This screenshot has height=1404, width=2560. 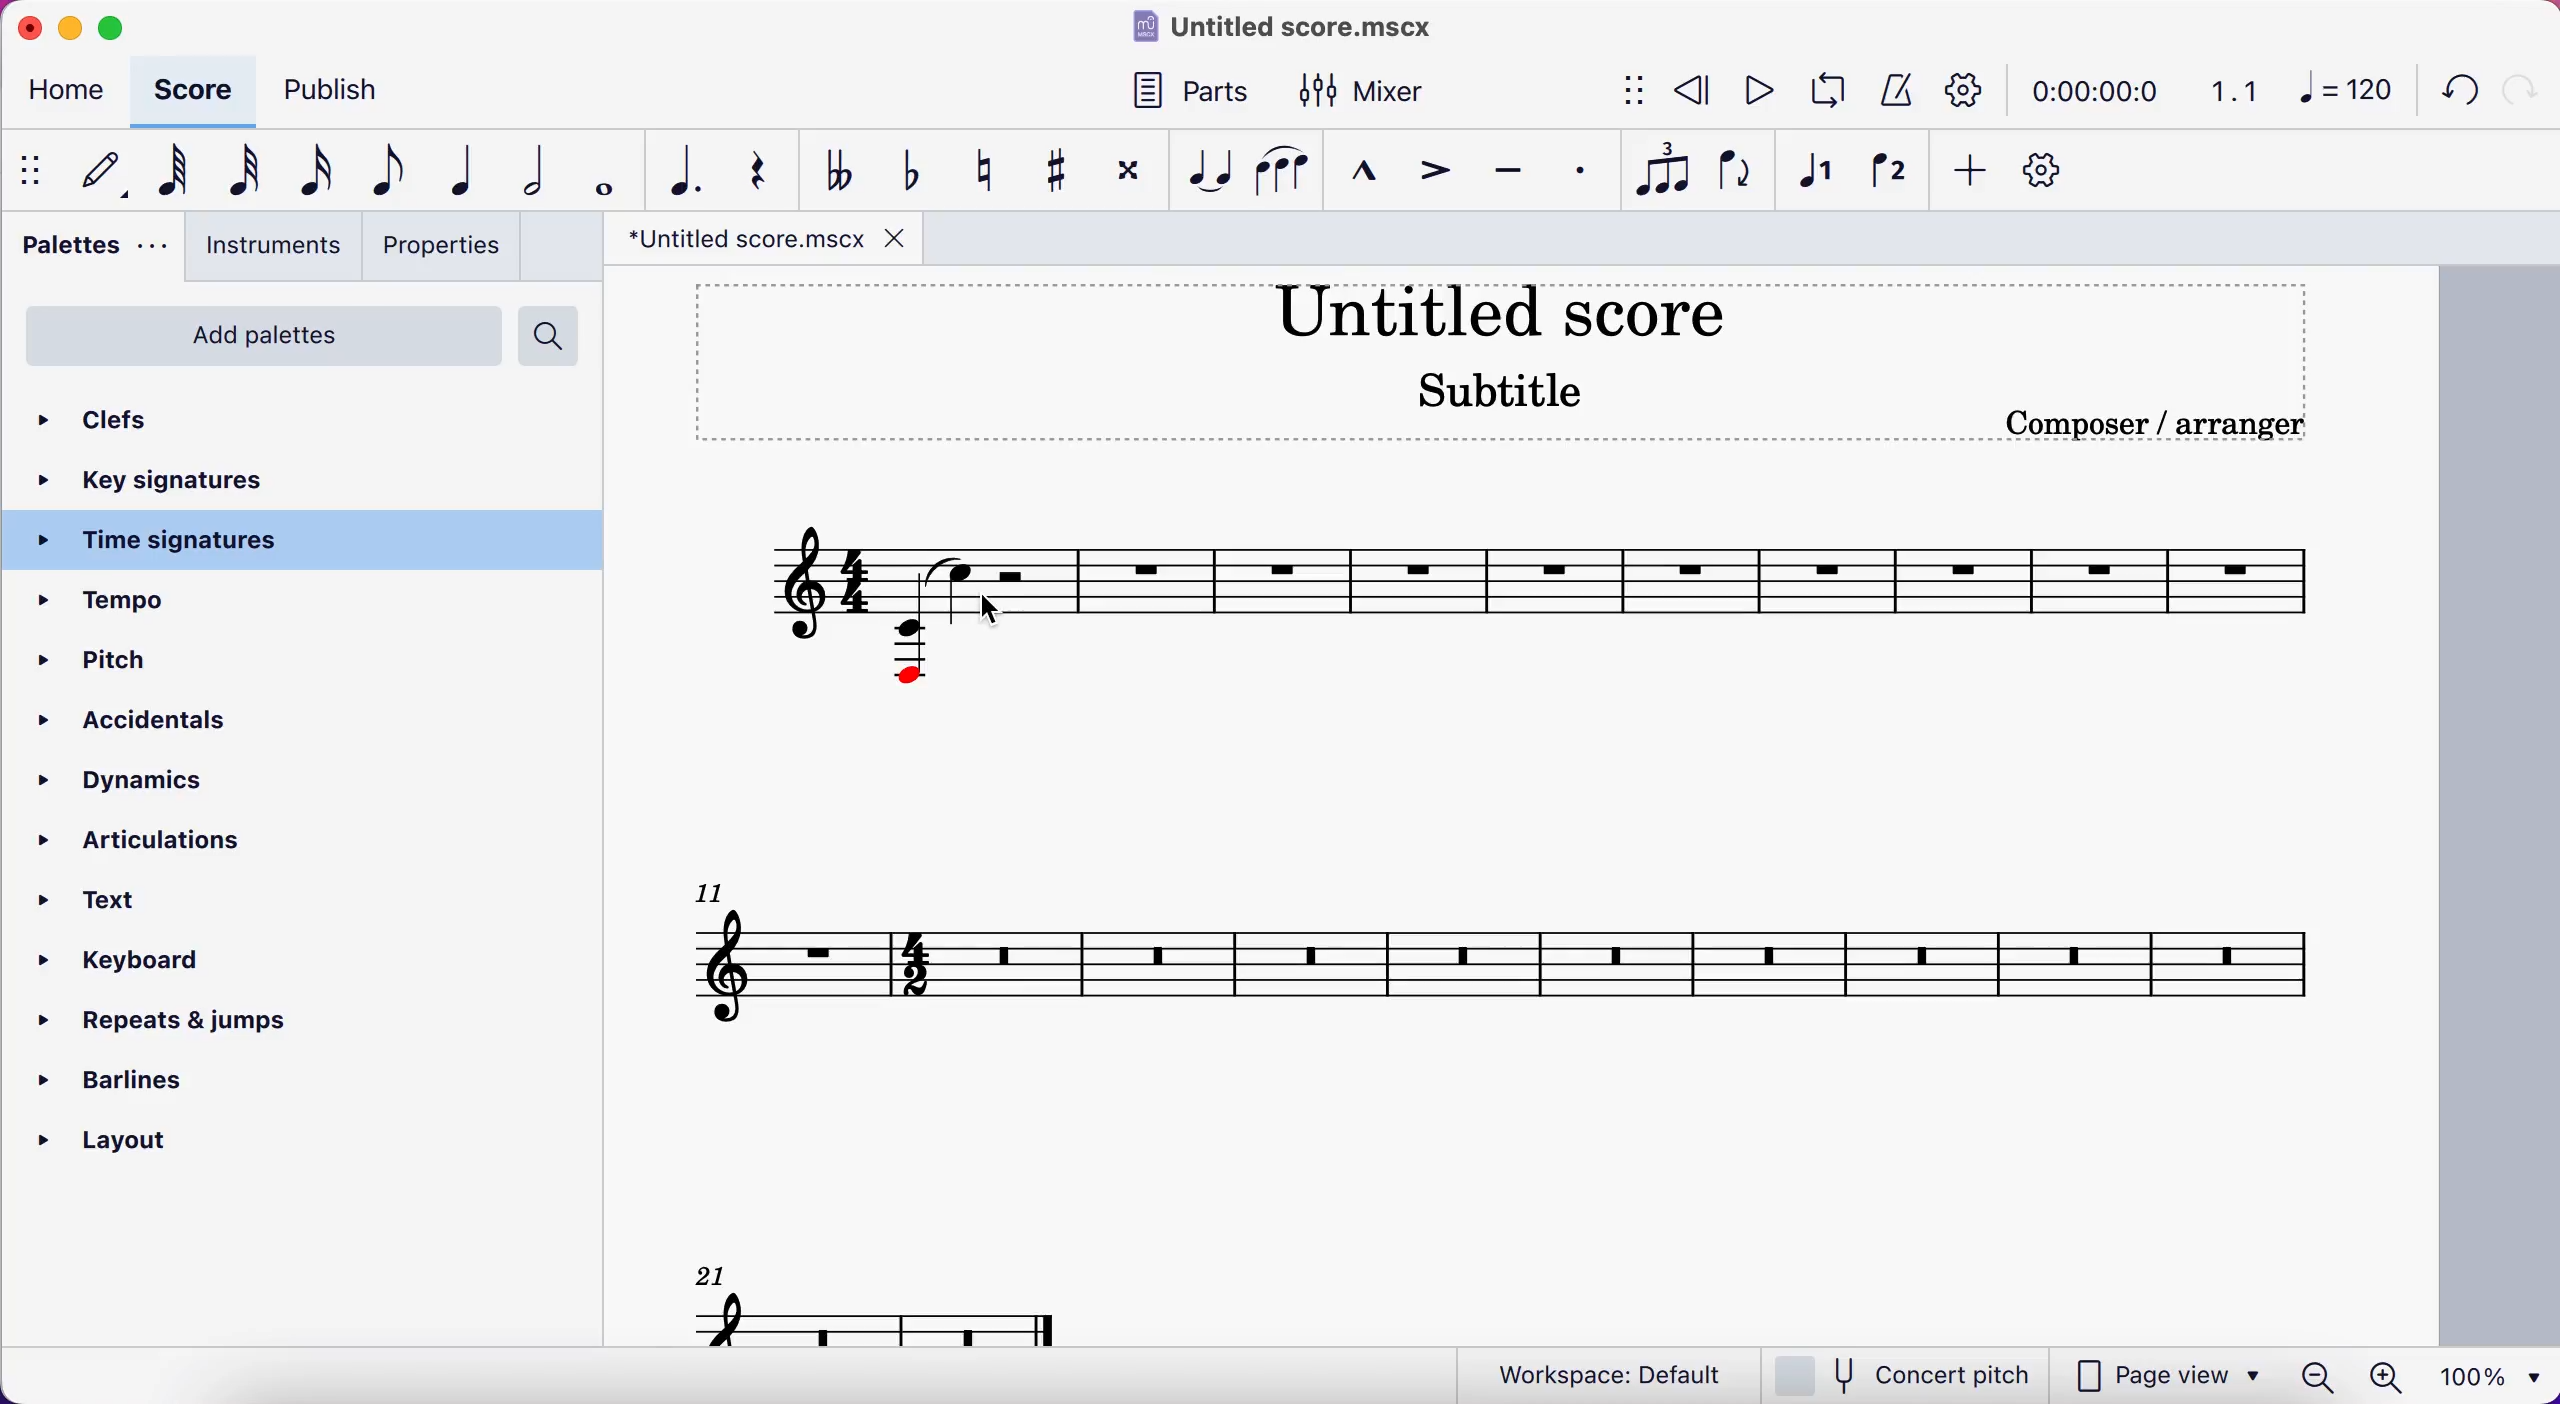 I want to click on musical scale, so click(x=1511, y=896).